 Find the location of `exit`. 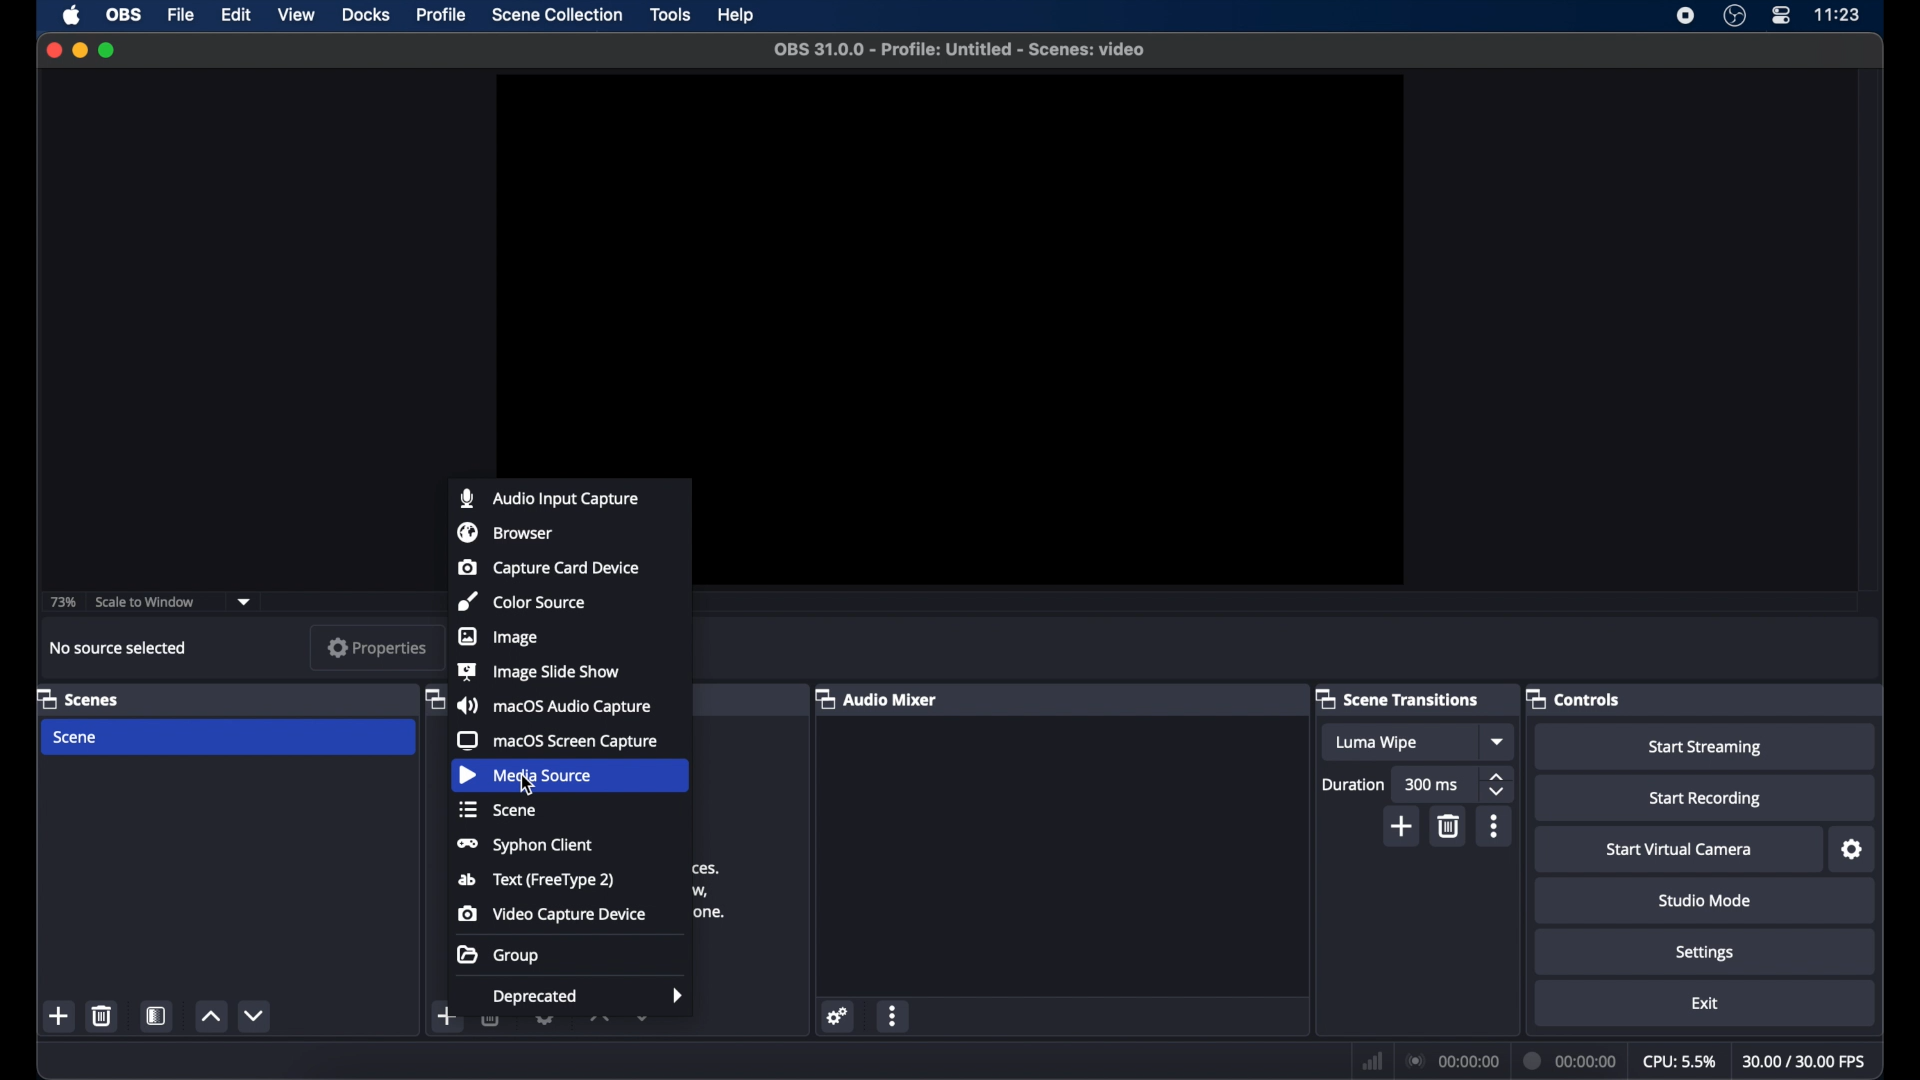

exit is located at coordinates (1706, 1004).